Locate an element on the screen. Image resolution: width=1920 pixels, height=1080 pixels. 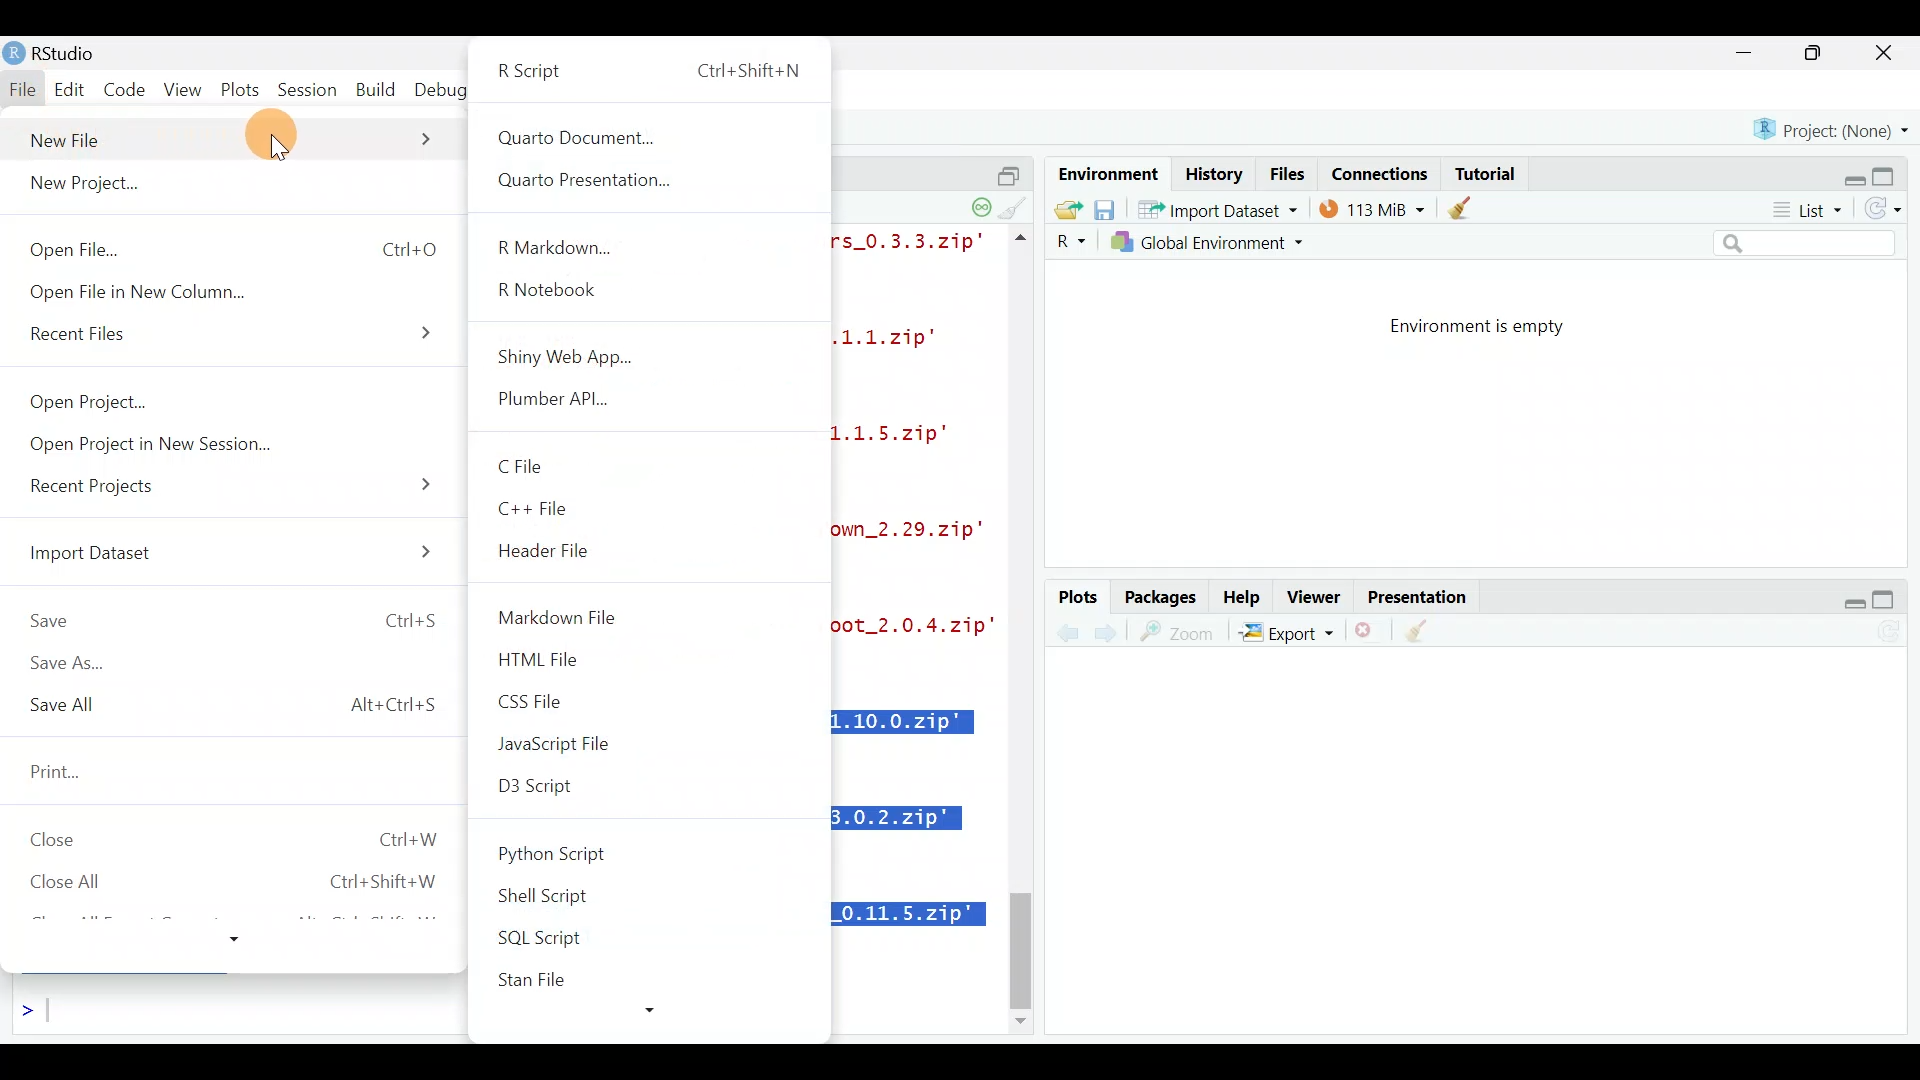
C File is located at coordinates (533, 463).